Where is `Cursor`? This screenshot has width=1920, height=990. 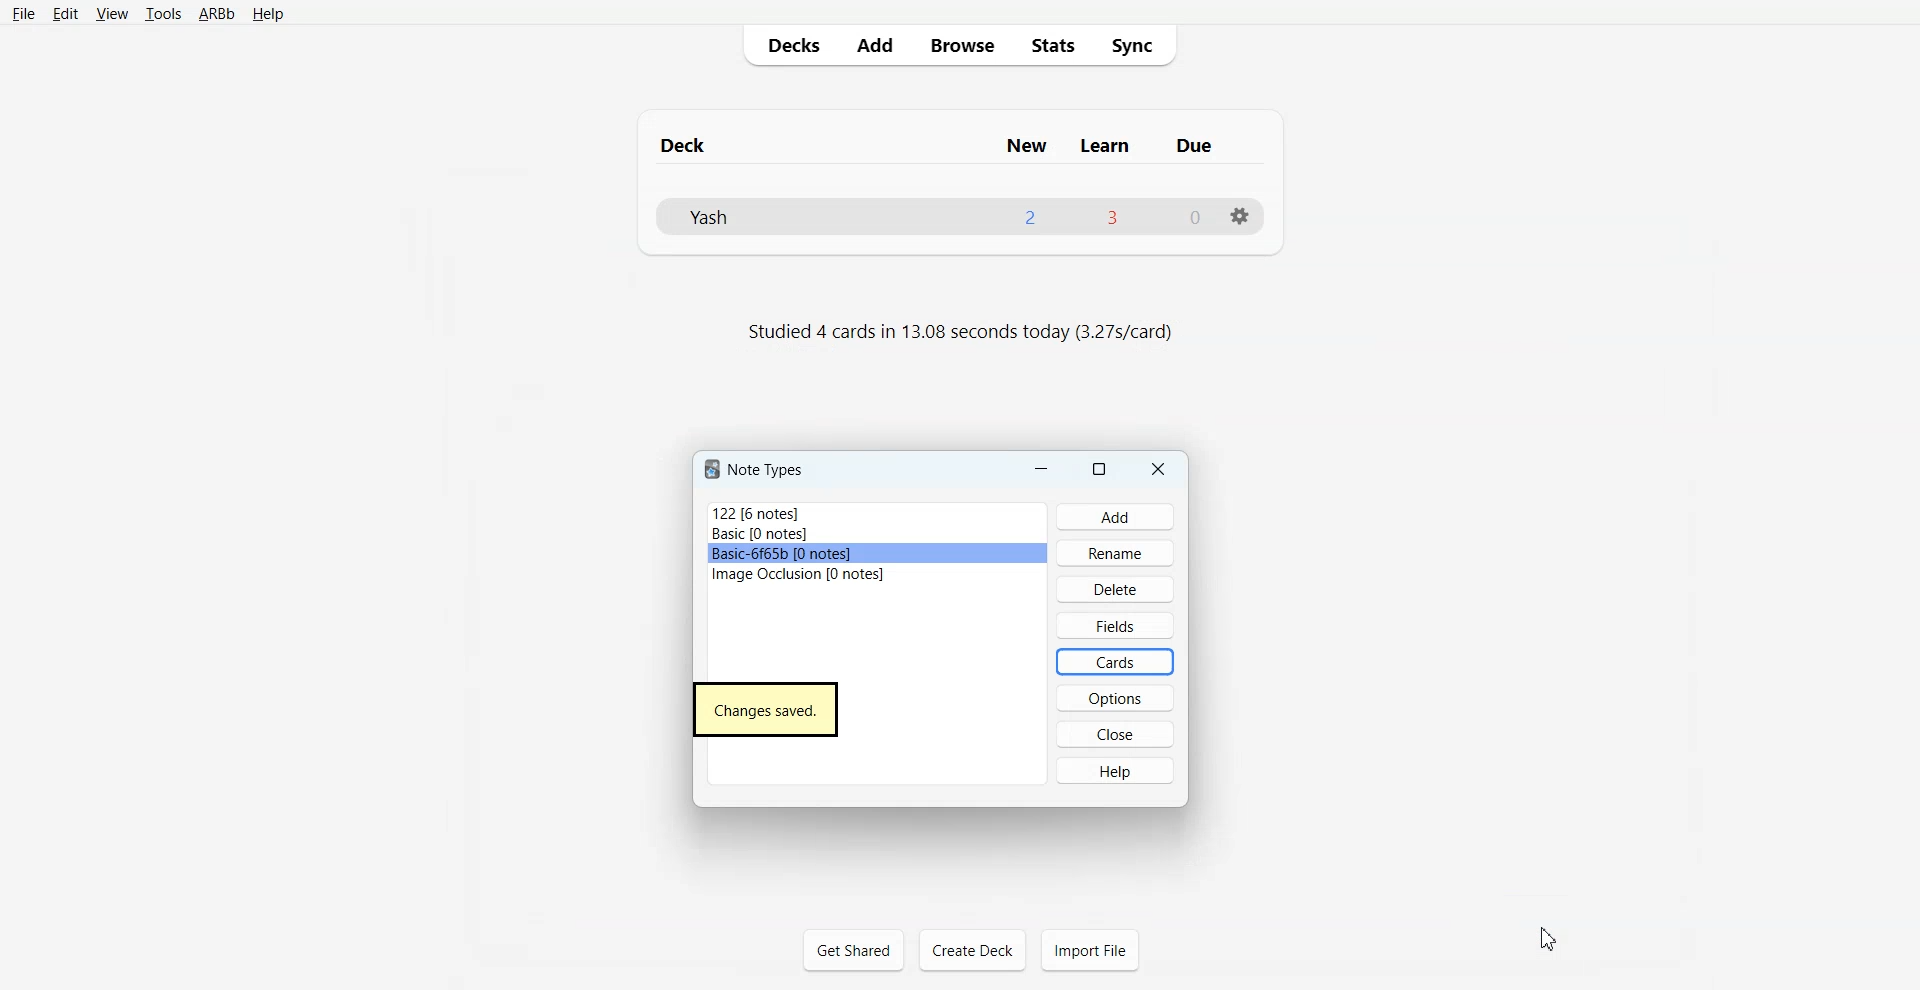 Cursor is located at coordinates (1548, 937).